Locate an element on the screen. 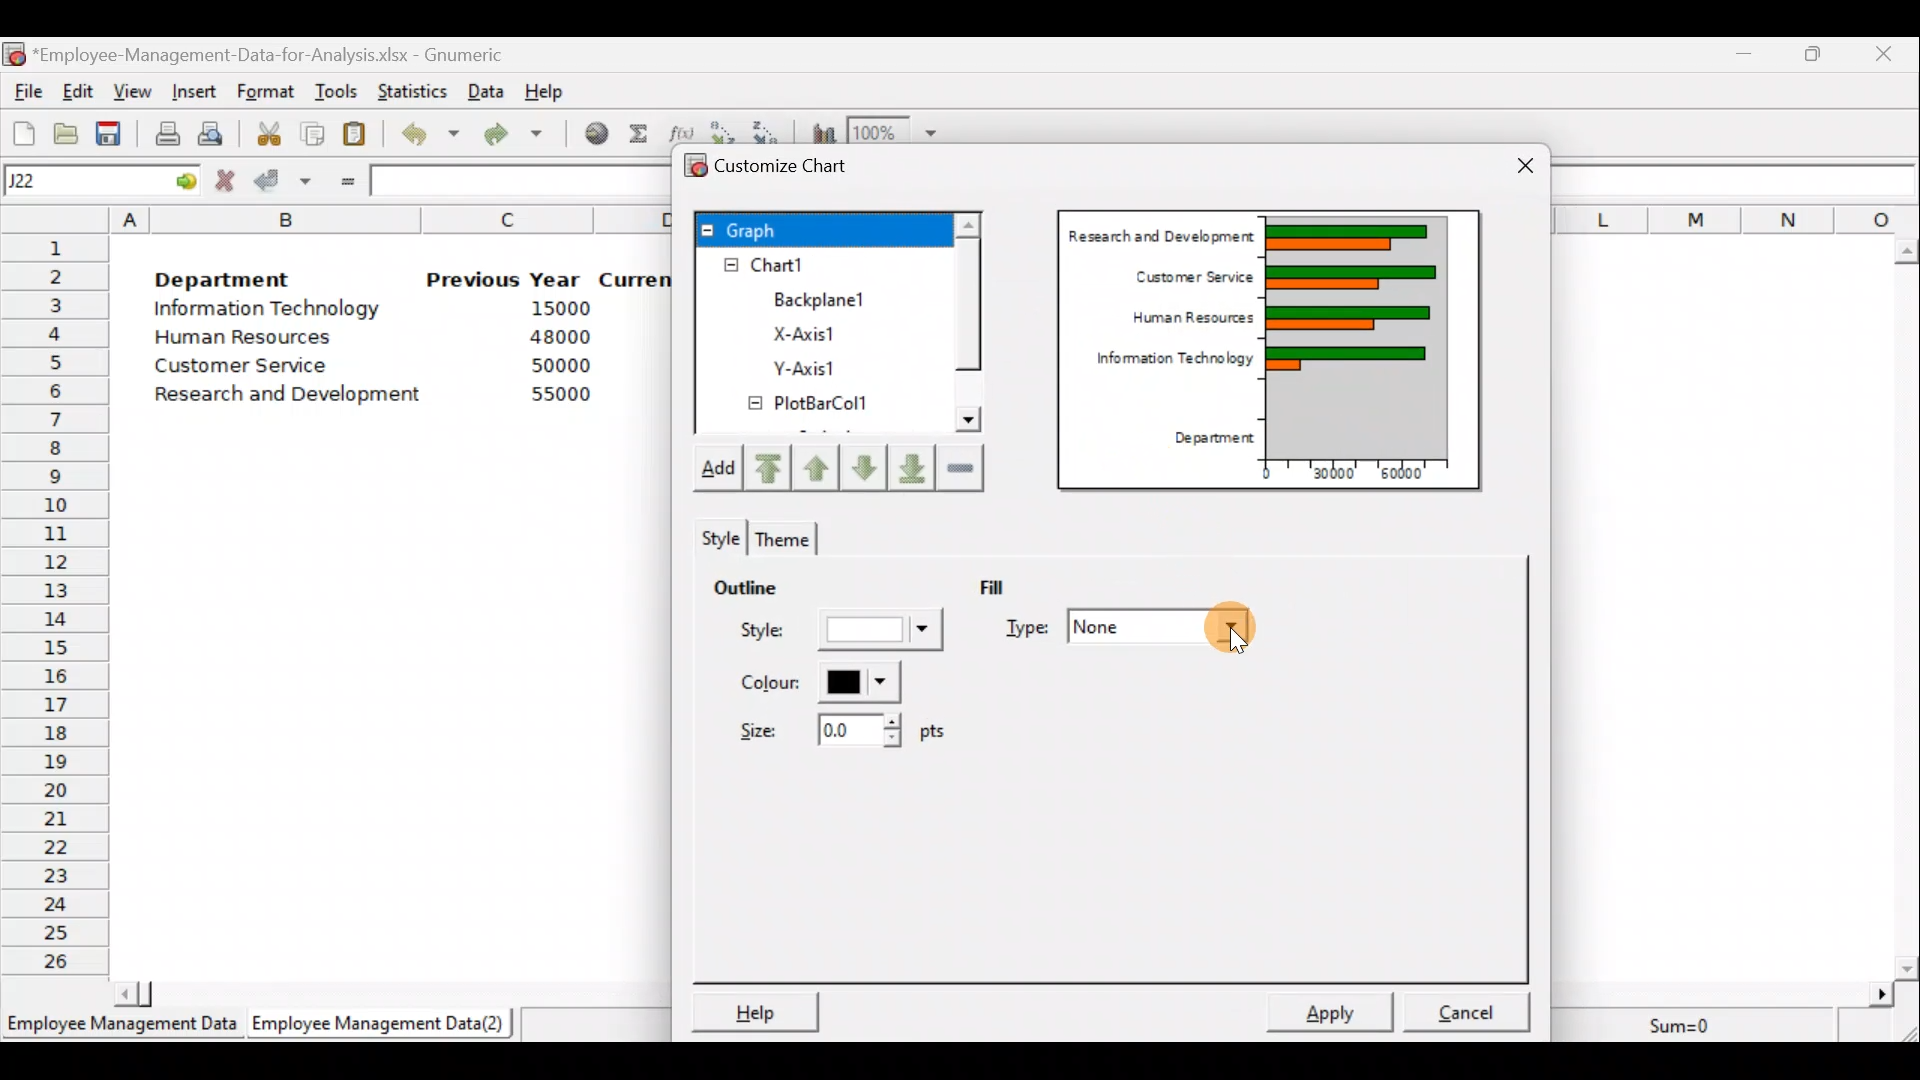  Scroll bar is located at coordinates (1908, 602).